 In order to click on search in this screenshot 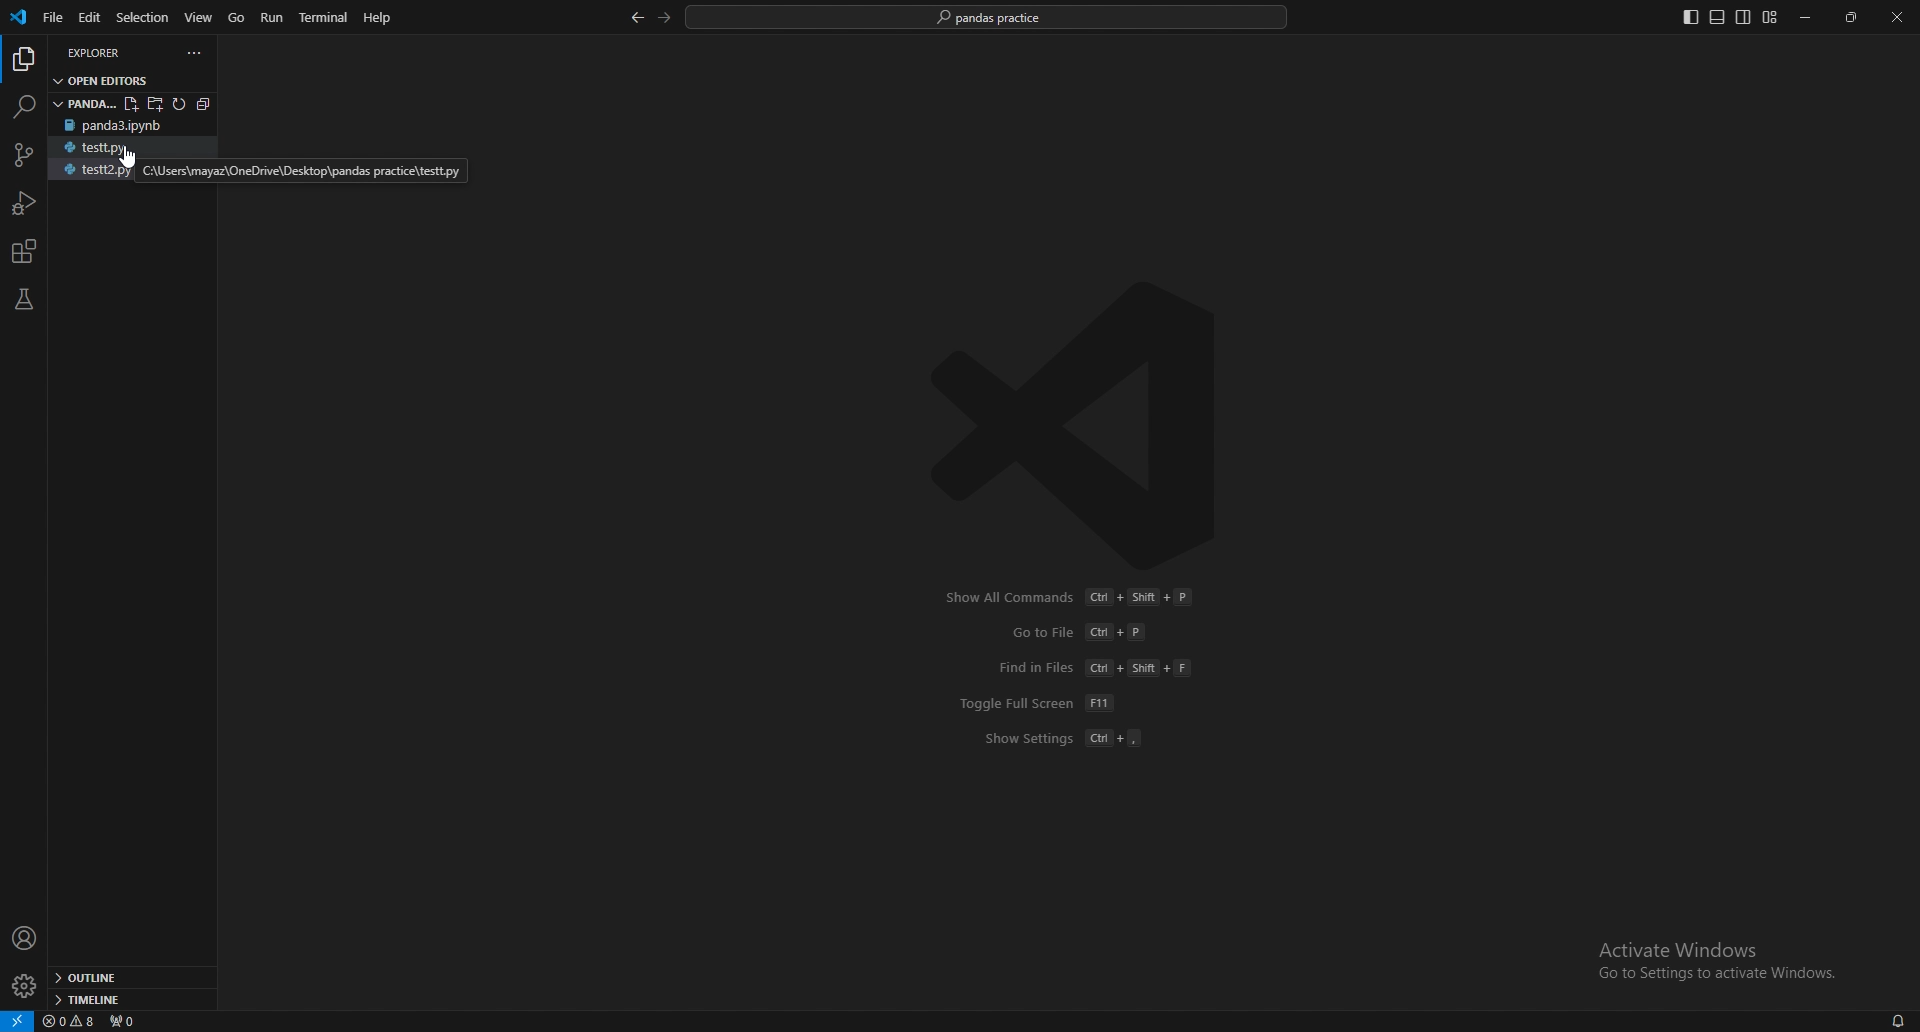, I will do `click(22, 107)`.